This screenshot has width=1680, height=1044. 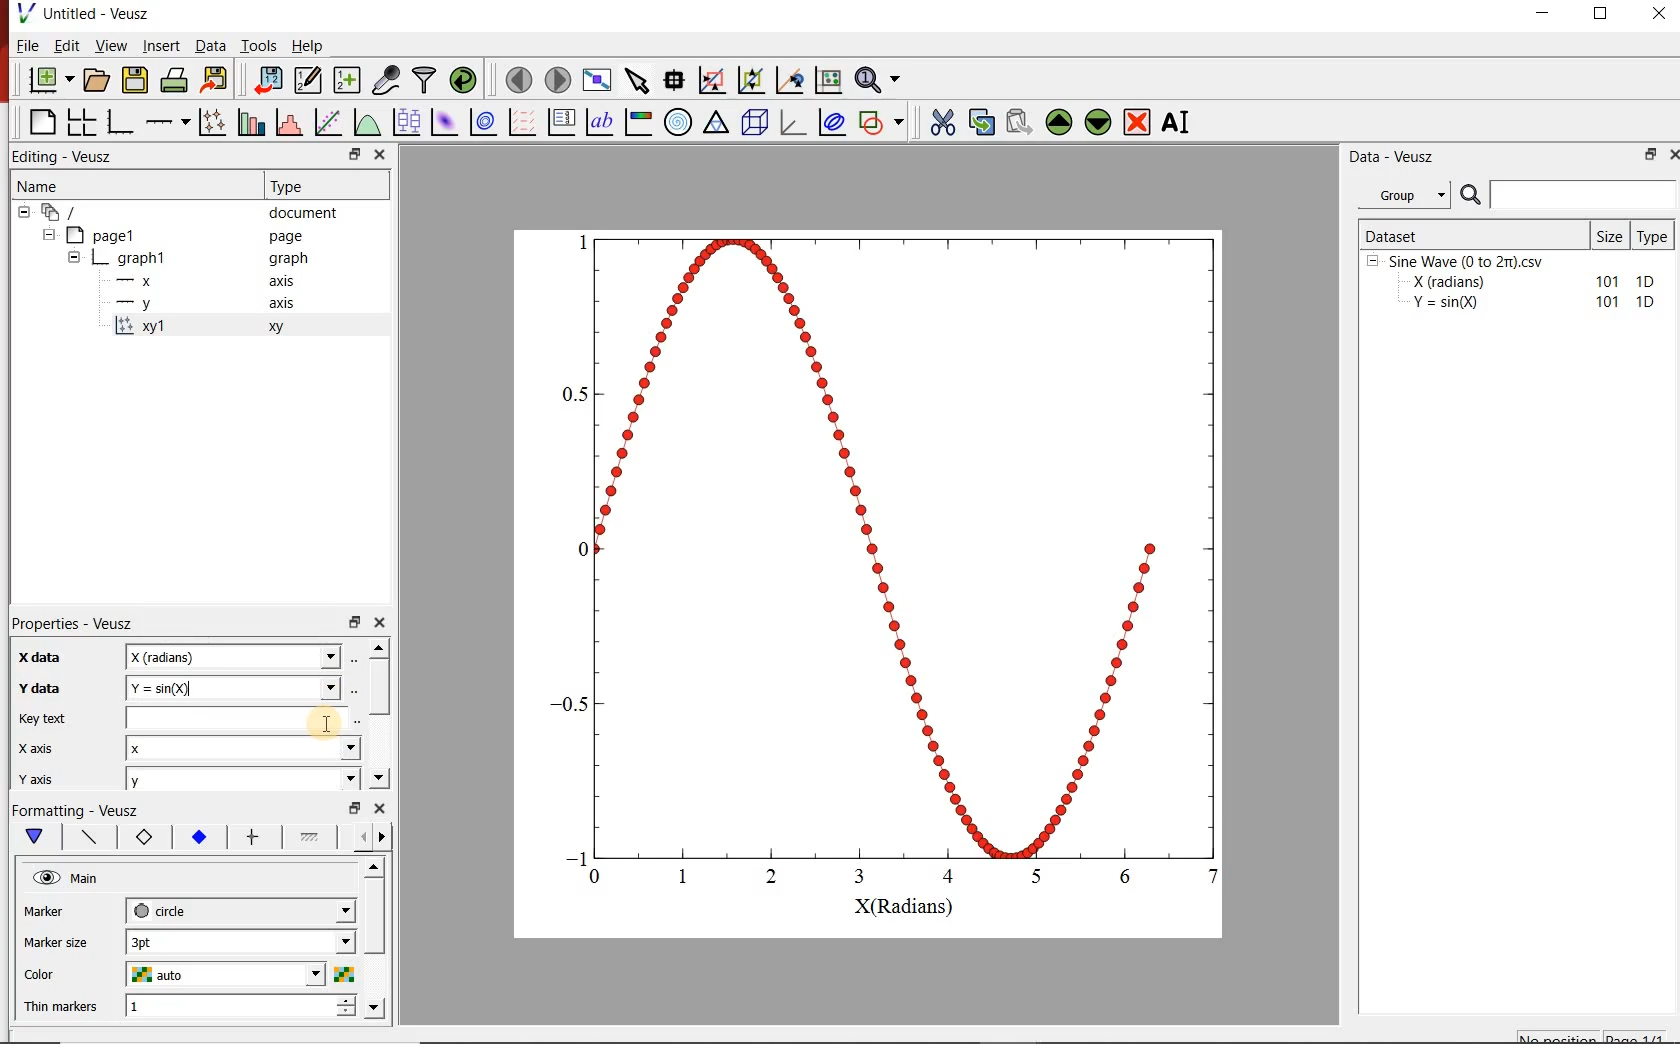 What do you see at coordinates (135, 81) in the screenshot?
I see `save document` at bounding box center [135, 81].